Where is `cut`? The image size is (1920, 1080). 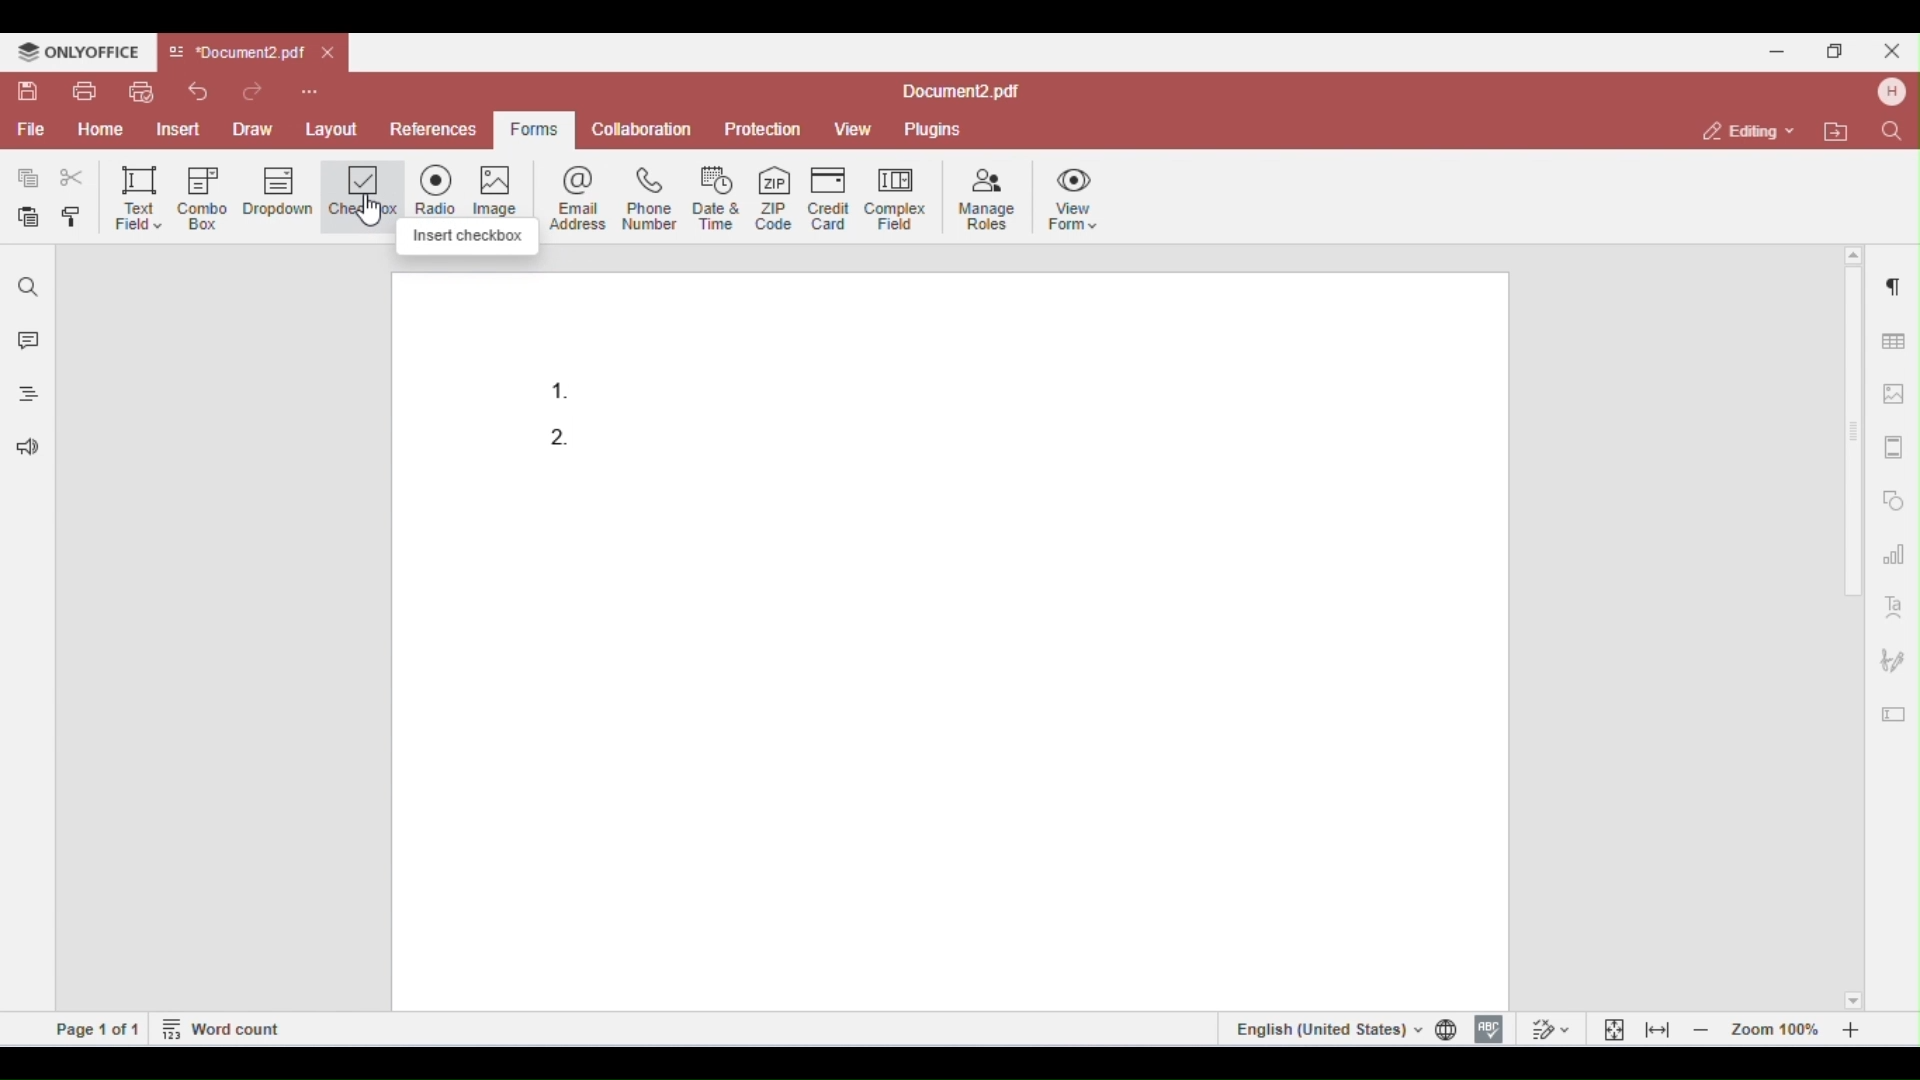 cut is located at coordinates (72, 178).